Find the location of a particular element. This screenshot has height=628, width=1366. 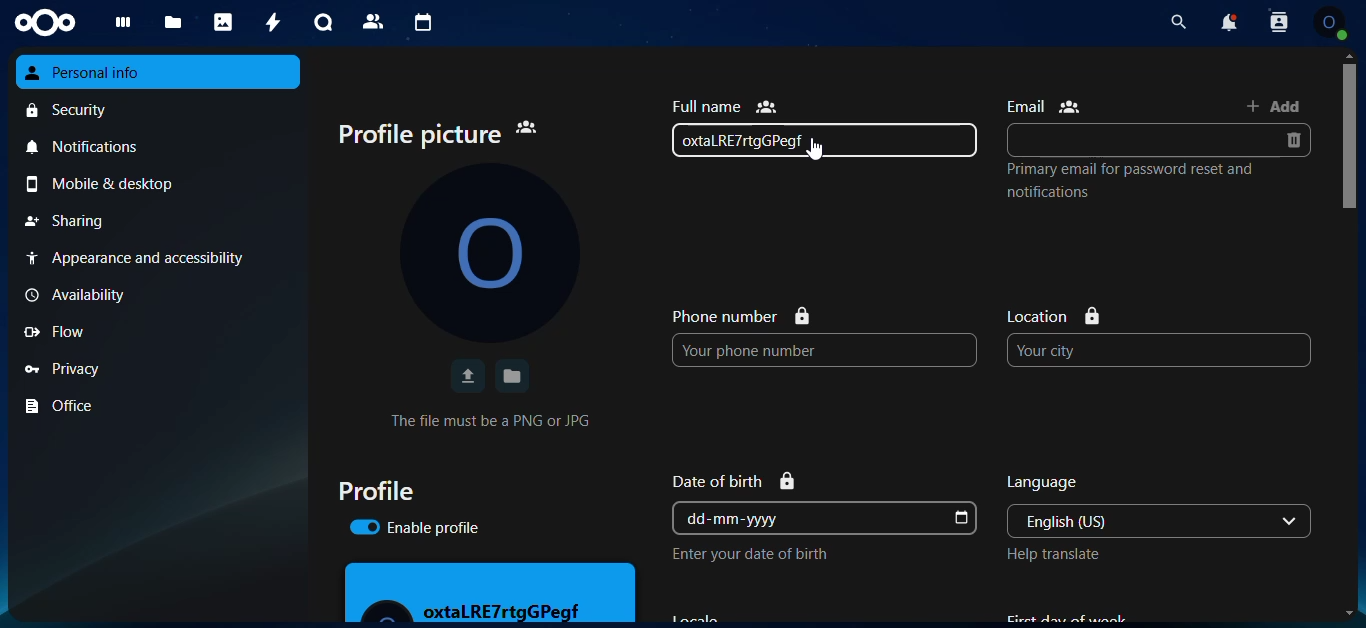

Your city is located at coordinates (1159, 350).